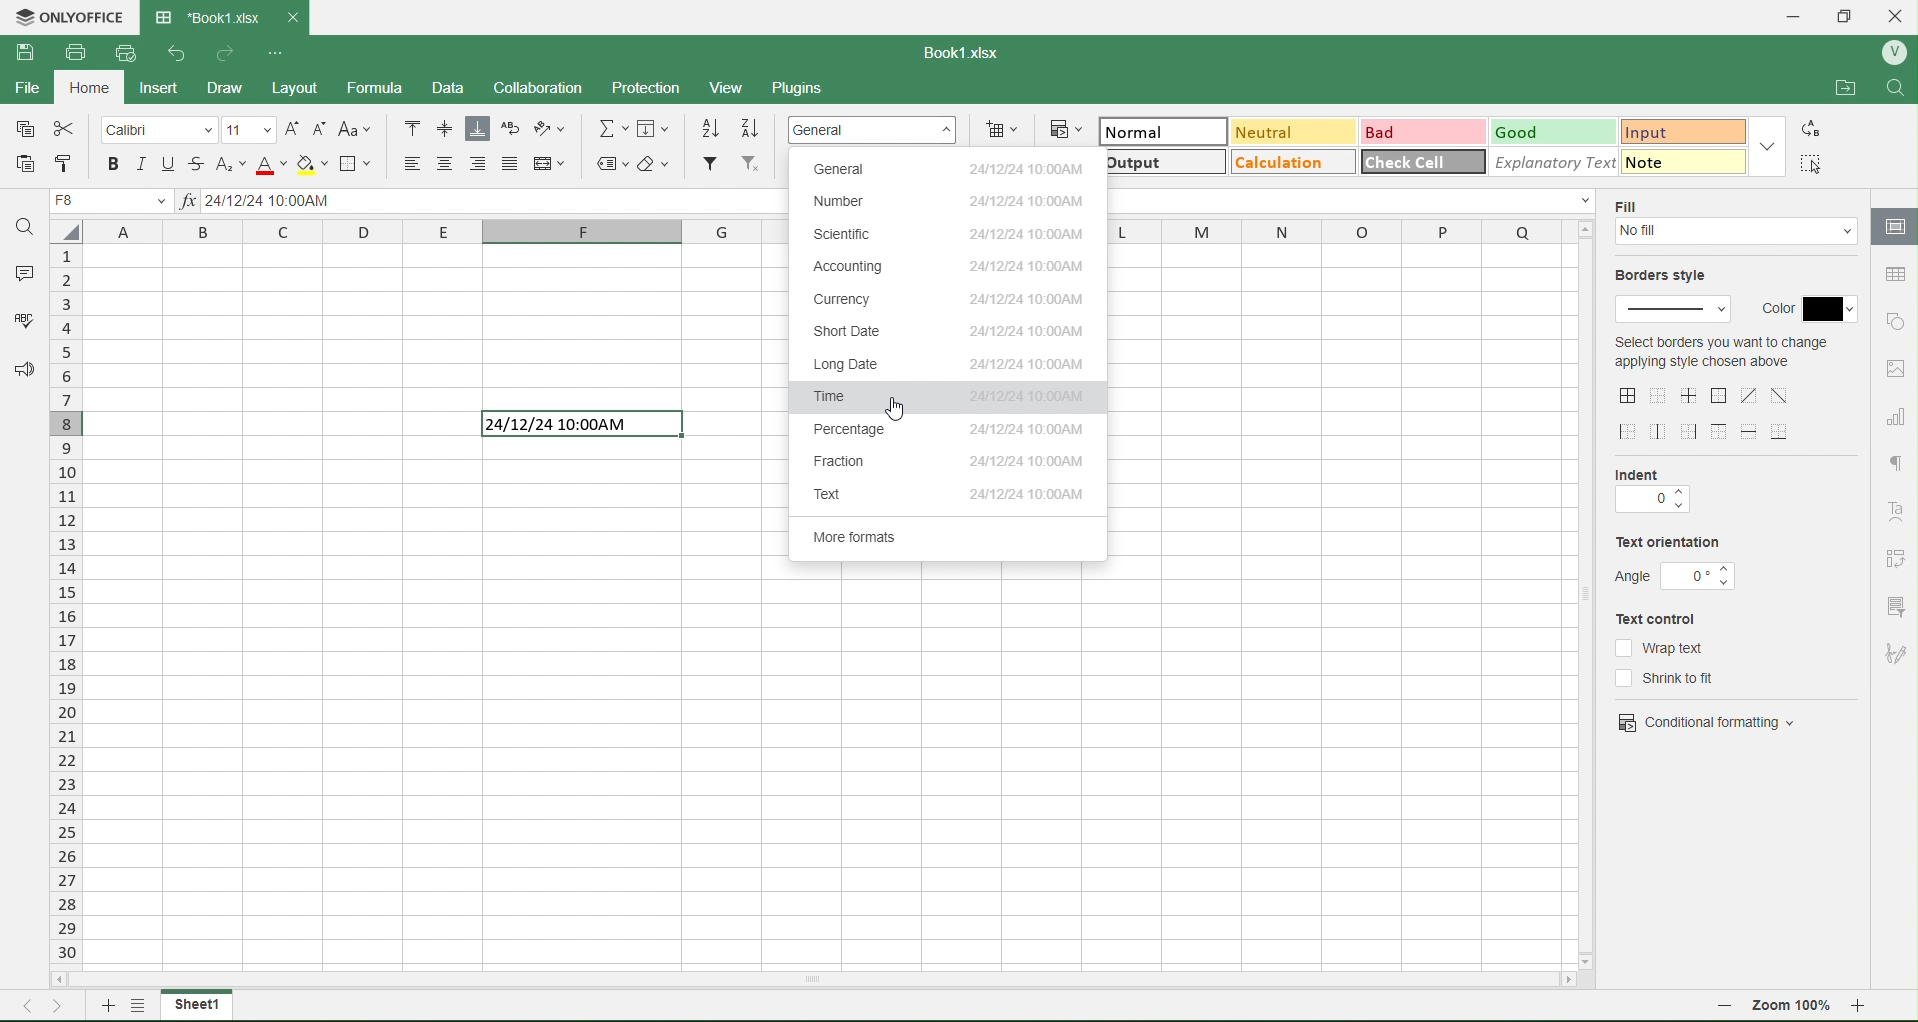  What do you see at coordinates (275, 50) in the screenshot?
I see `Customize Quick Access Toolbar` at bounding box center [275, 50].